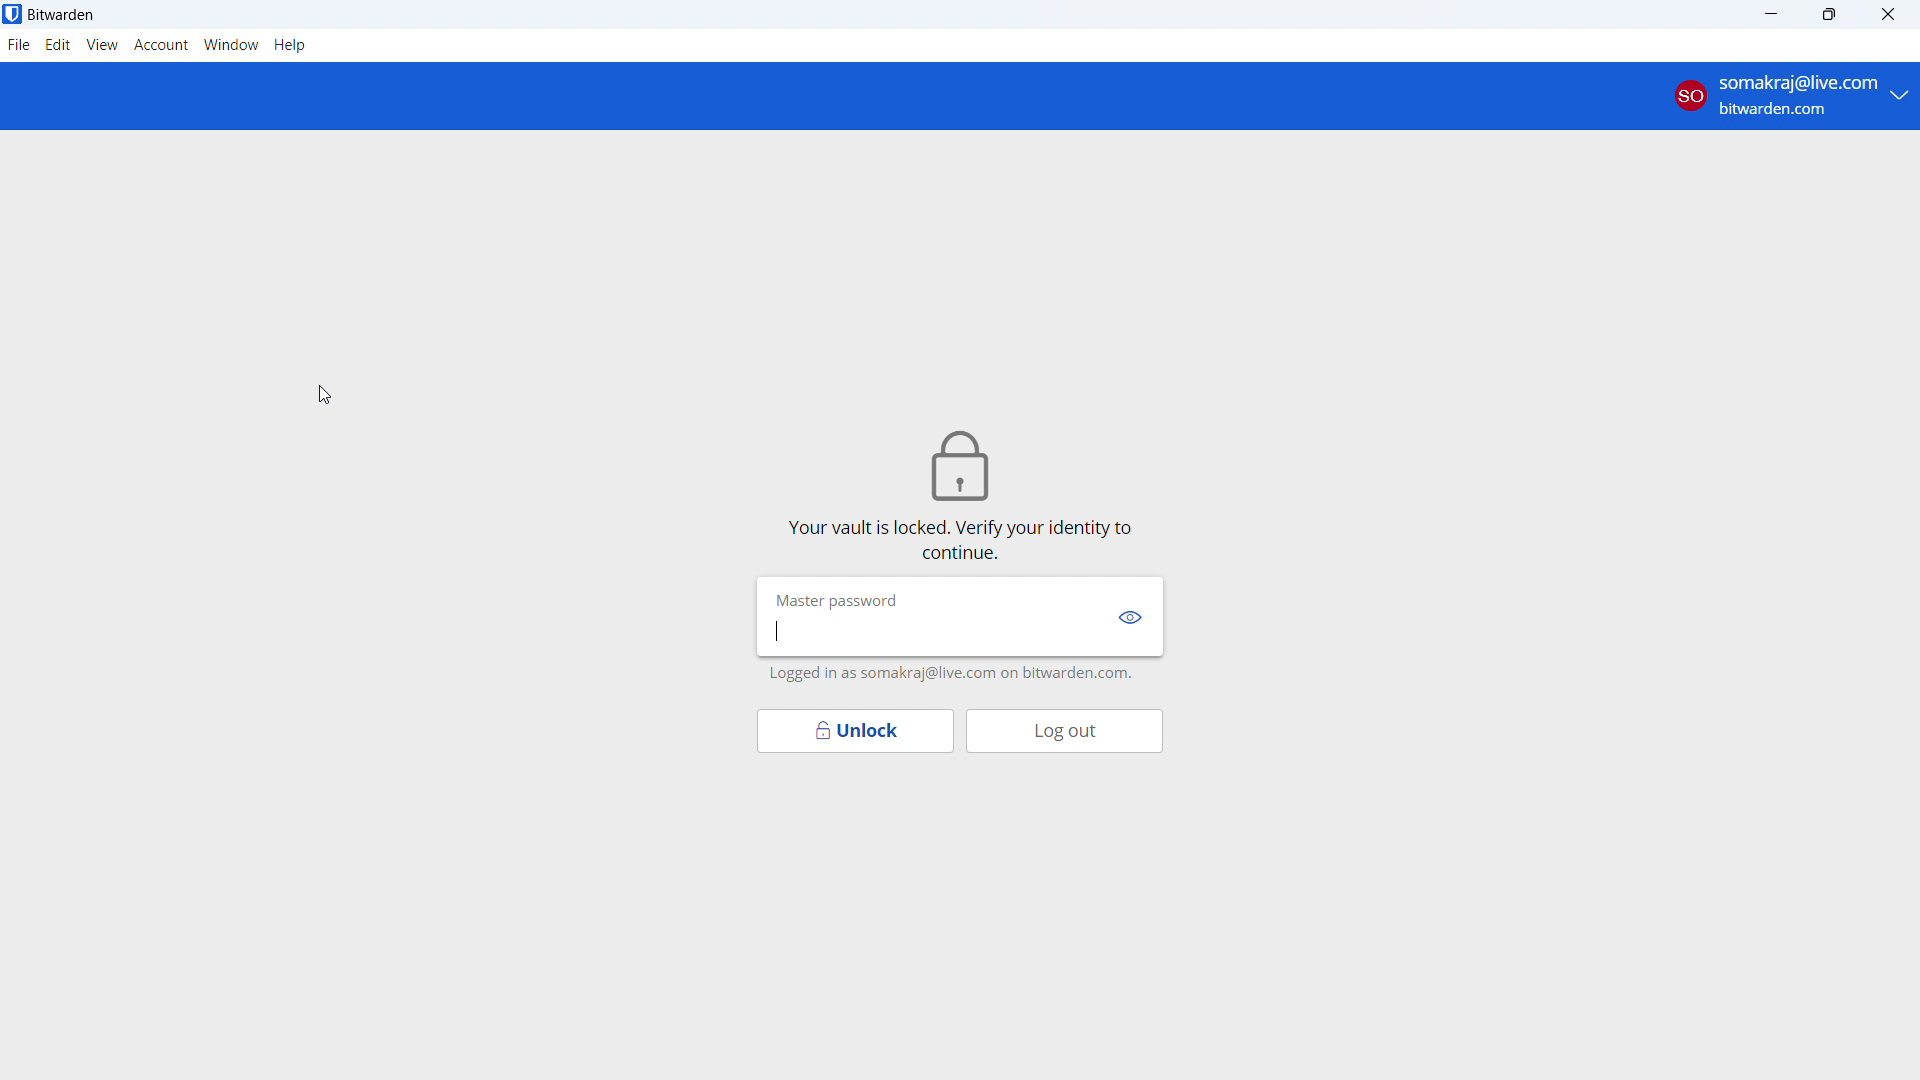 This screenshot has height=1080, width=1920. What do you see at coordinates (1775, 14) in the screenshot?
I see `minimize` at bounding box center [1775, 14].